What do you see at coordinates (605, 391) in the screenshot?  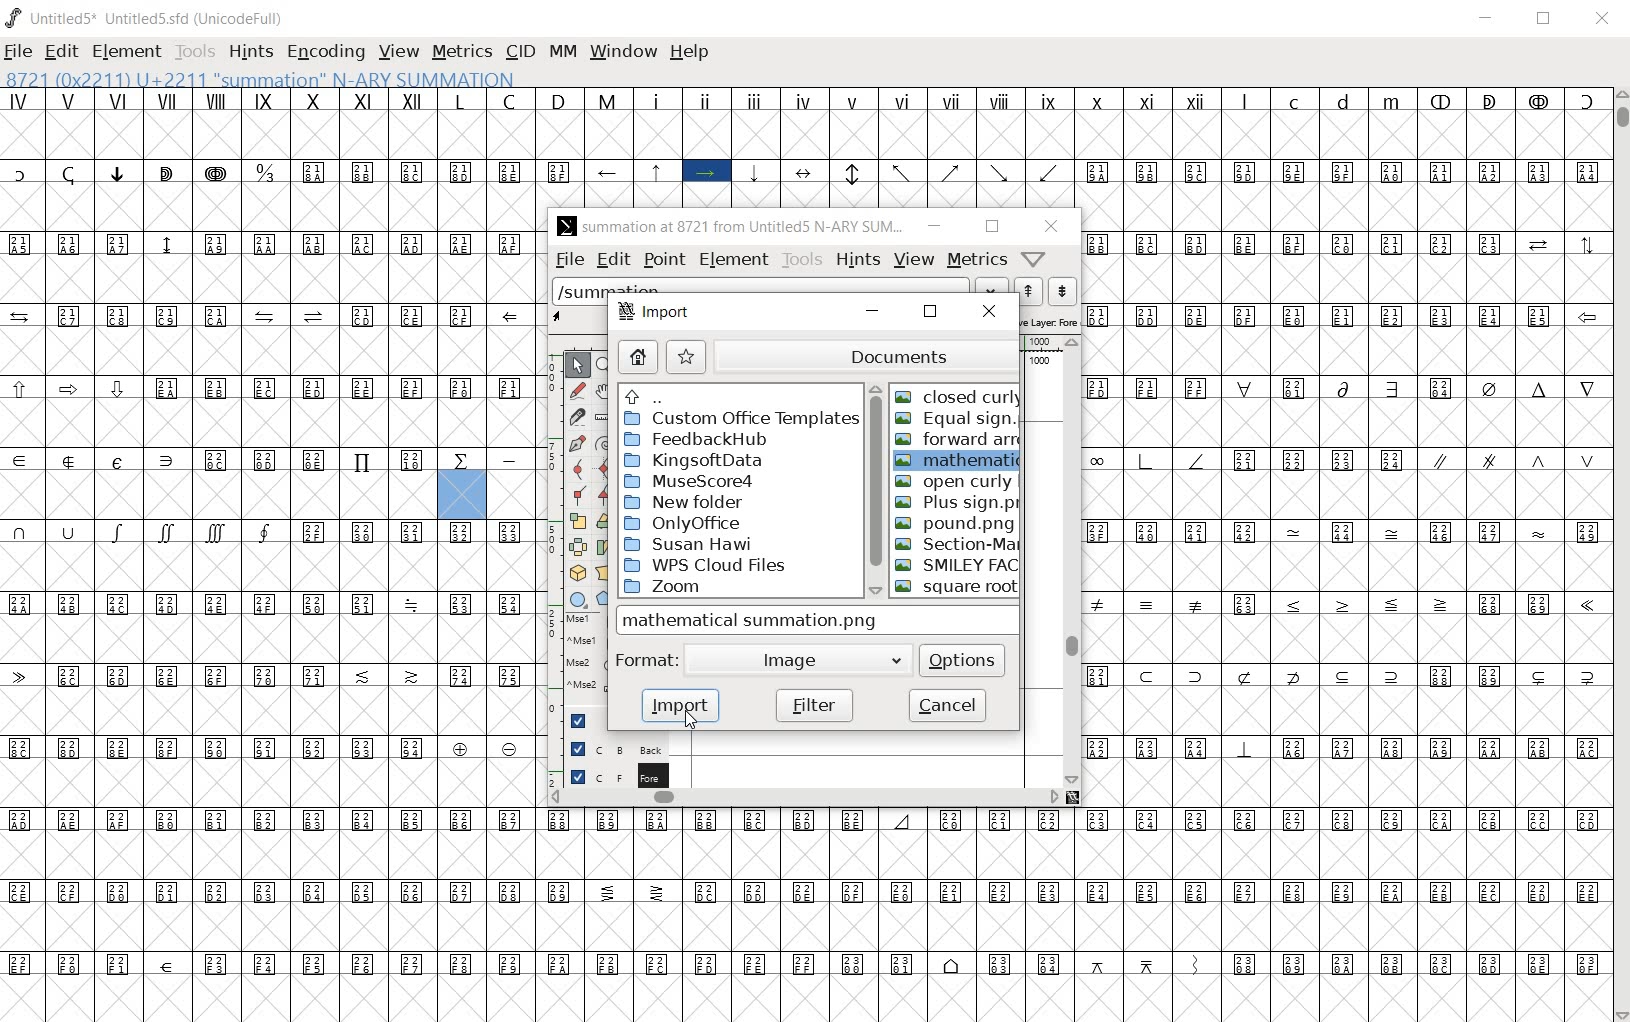 I see `scroll by hand` at bounding box center [605, 391].